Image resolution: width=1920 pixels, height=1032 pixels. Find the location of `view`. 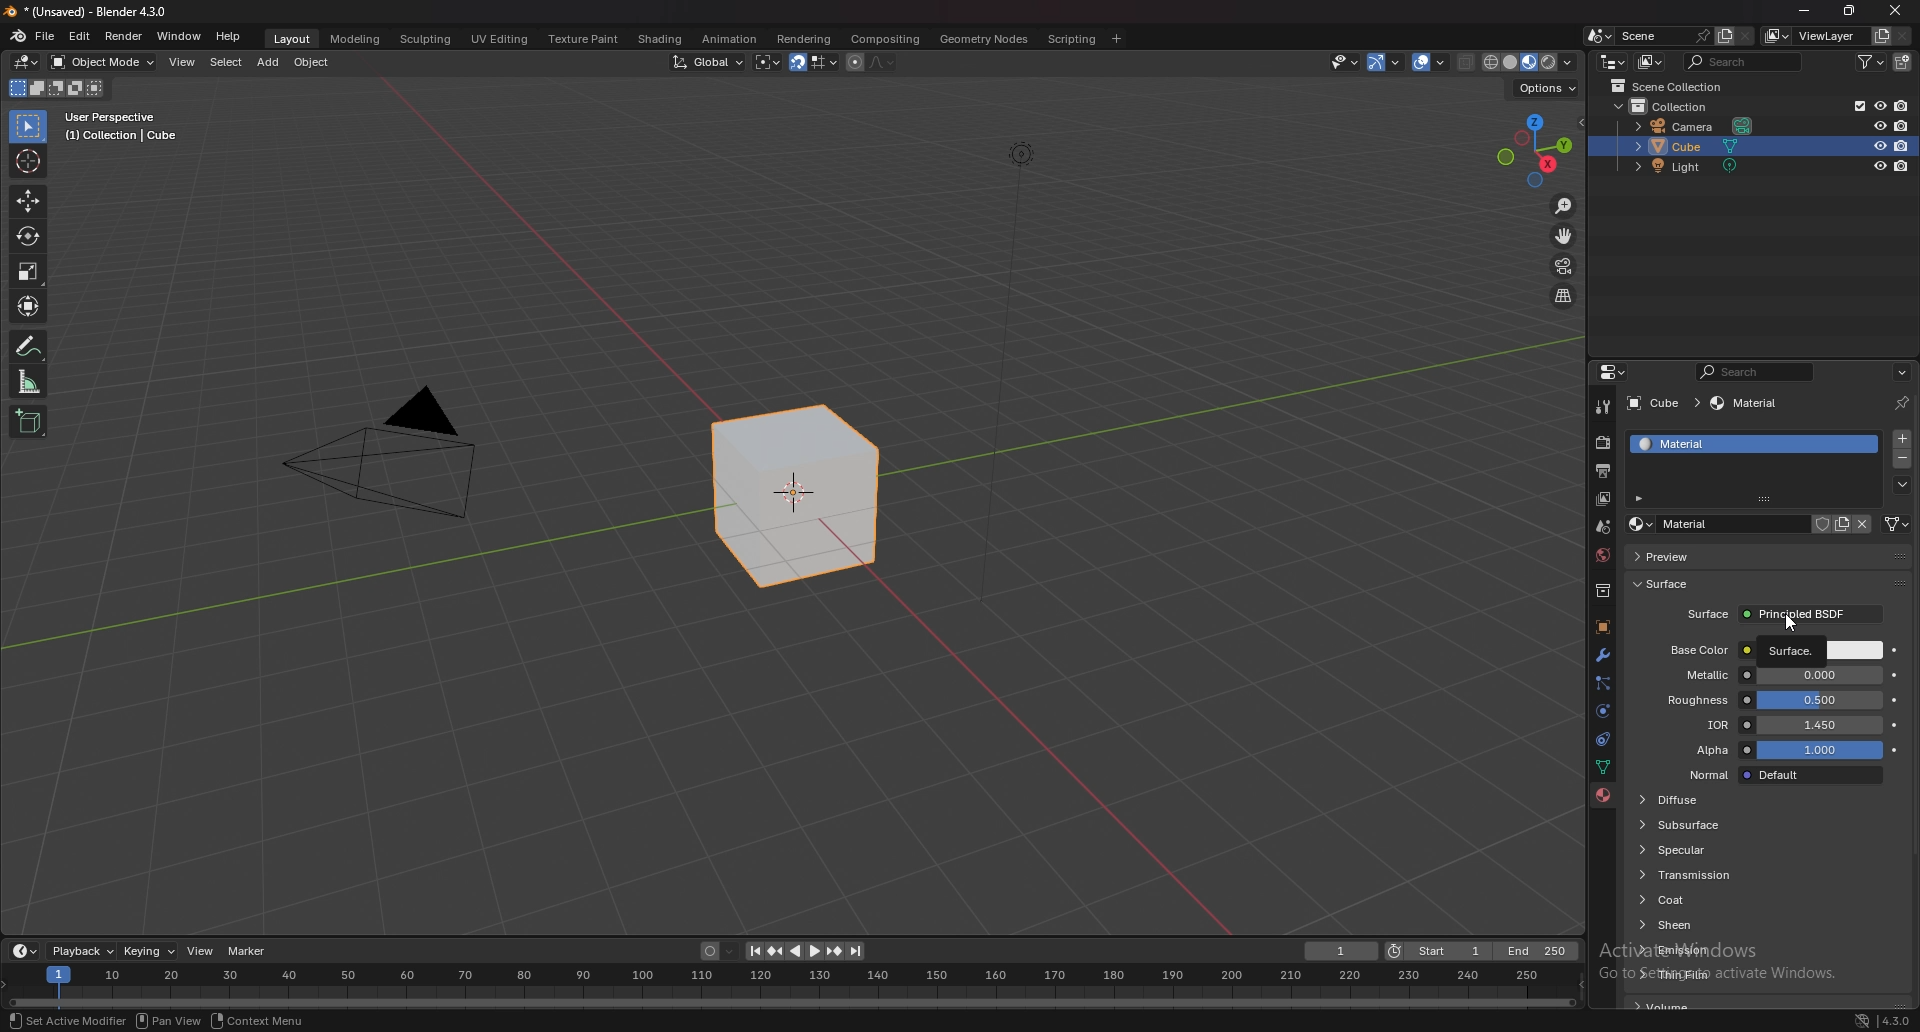

view is located at coordinates (184, 62).